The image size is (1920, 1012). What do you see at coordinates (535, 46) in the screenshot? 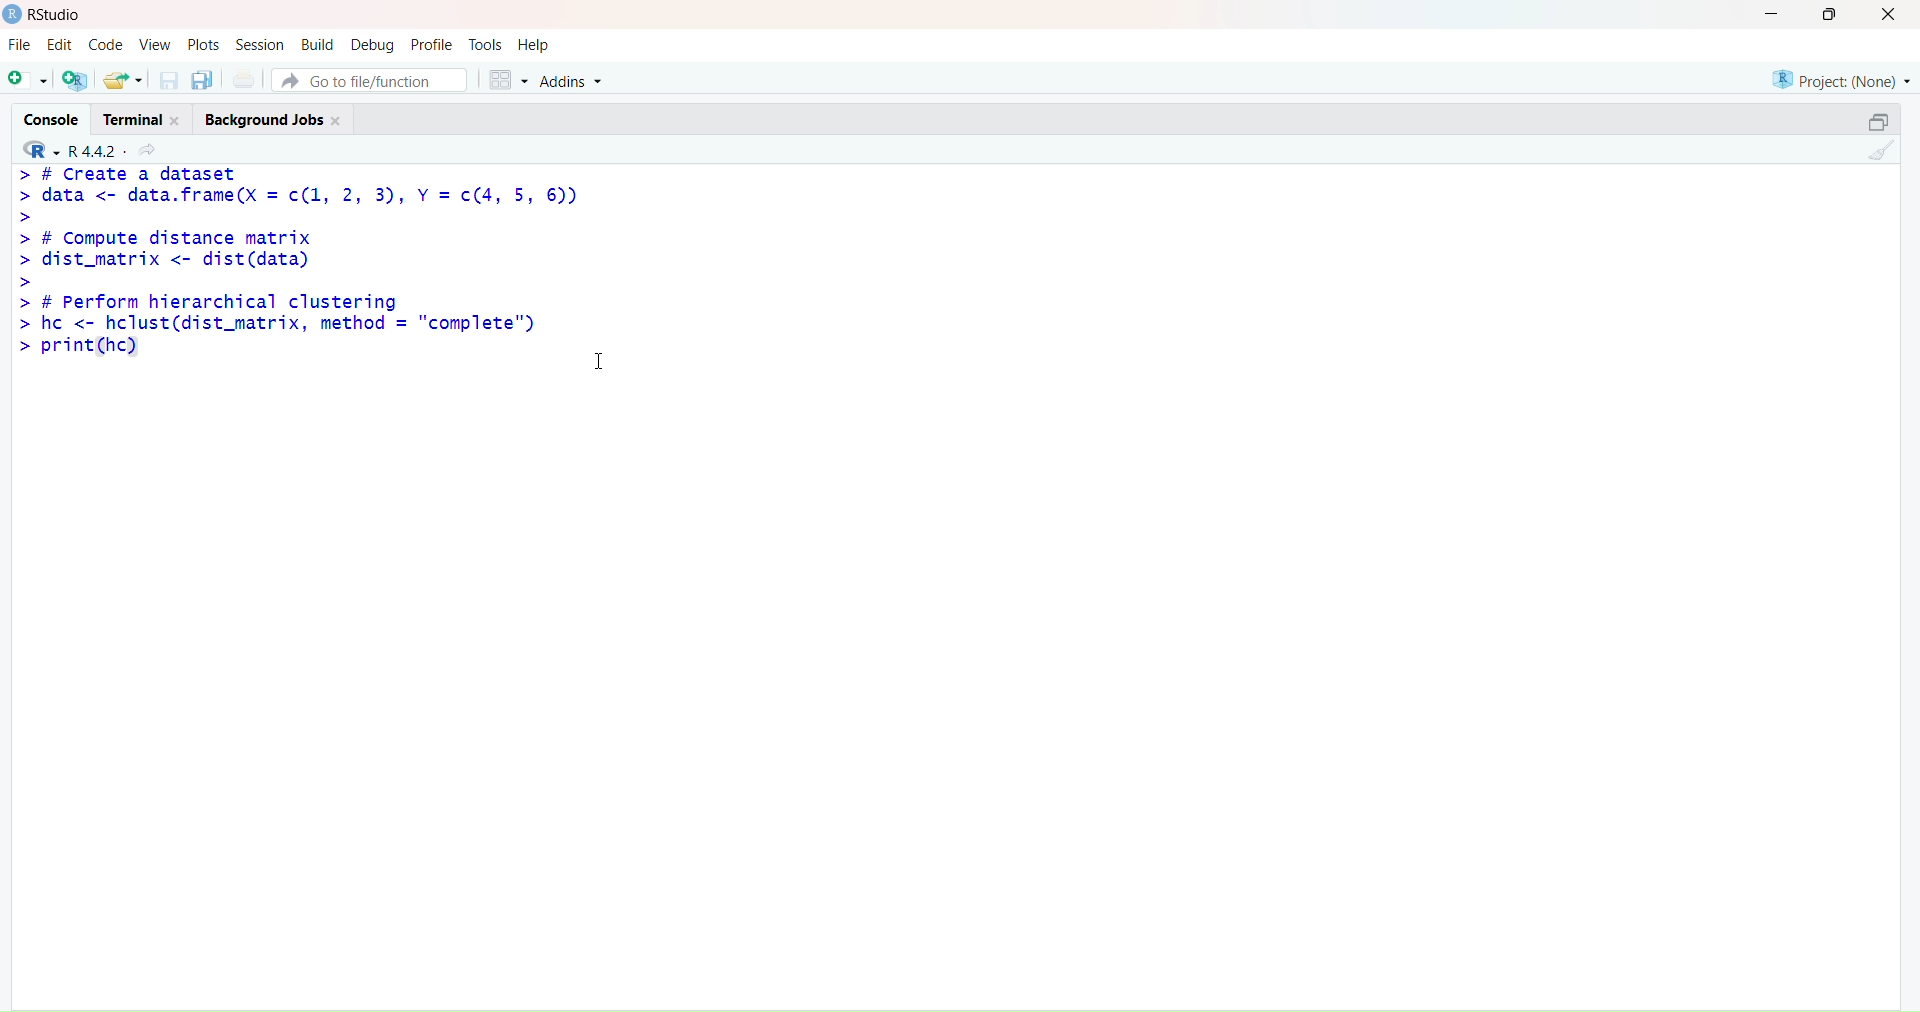
I see `Help` at bounding box center [535, 46].